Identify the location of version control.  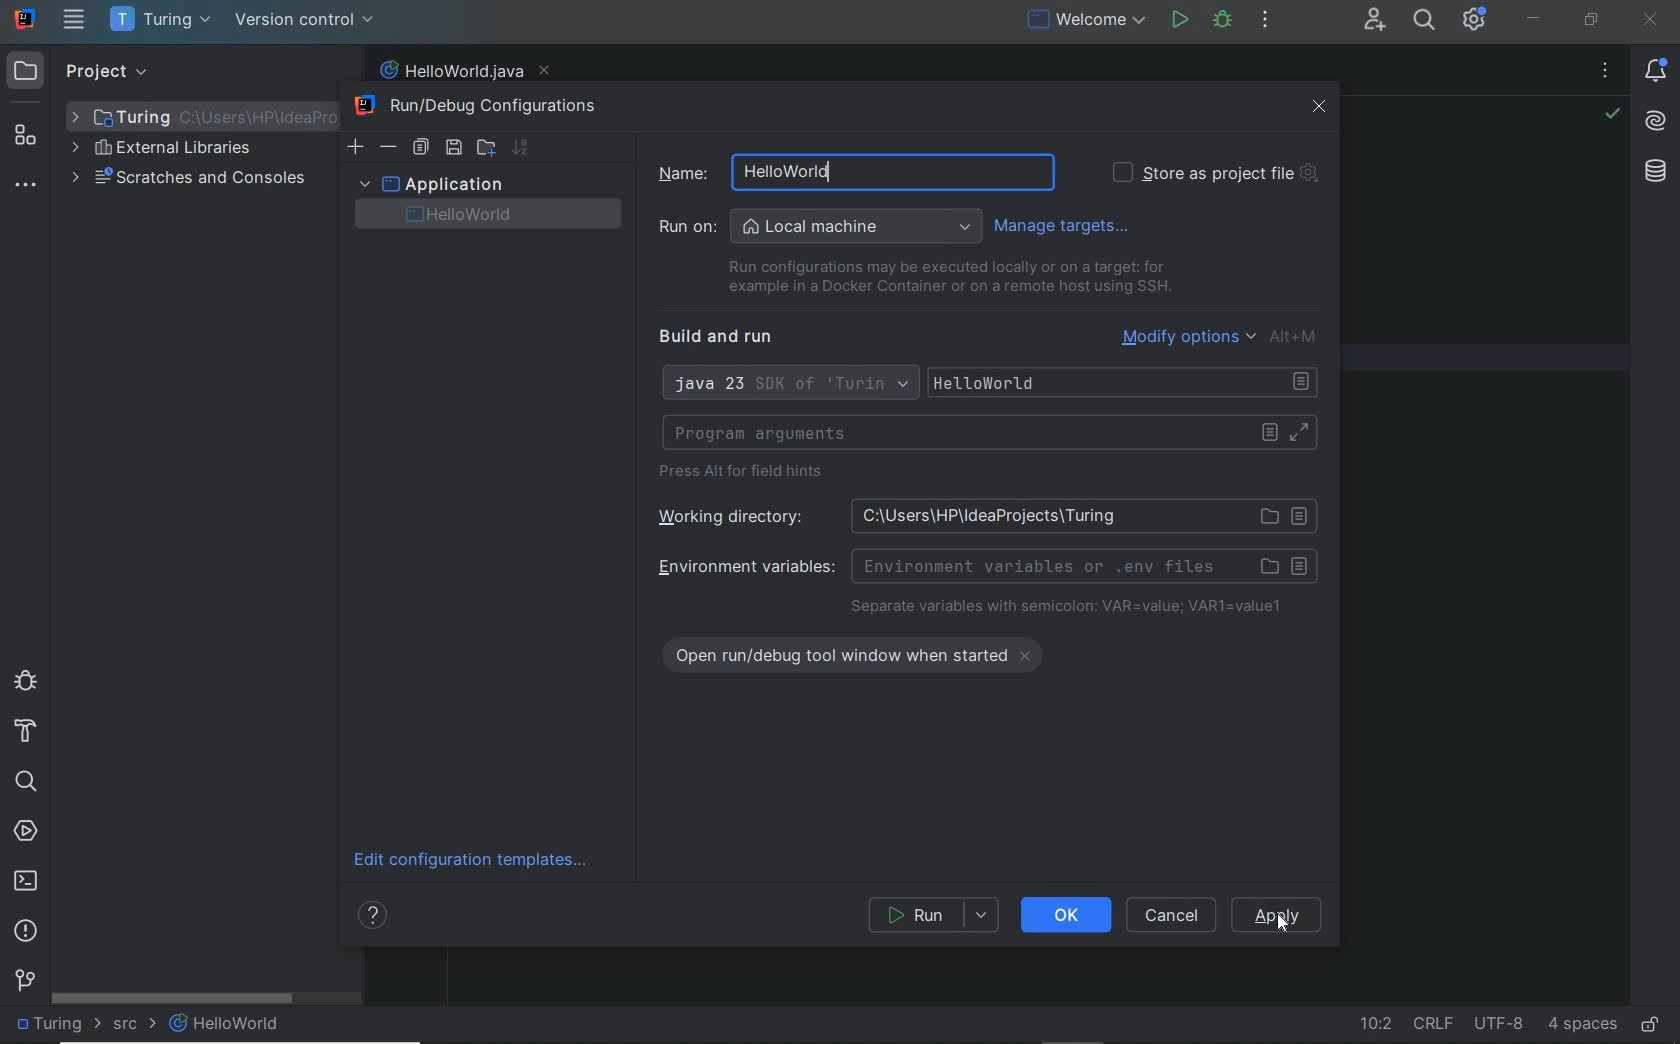
(25, 979).